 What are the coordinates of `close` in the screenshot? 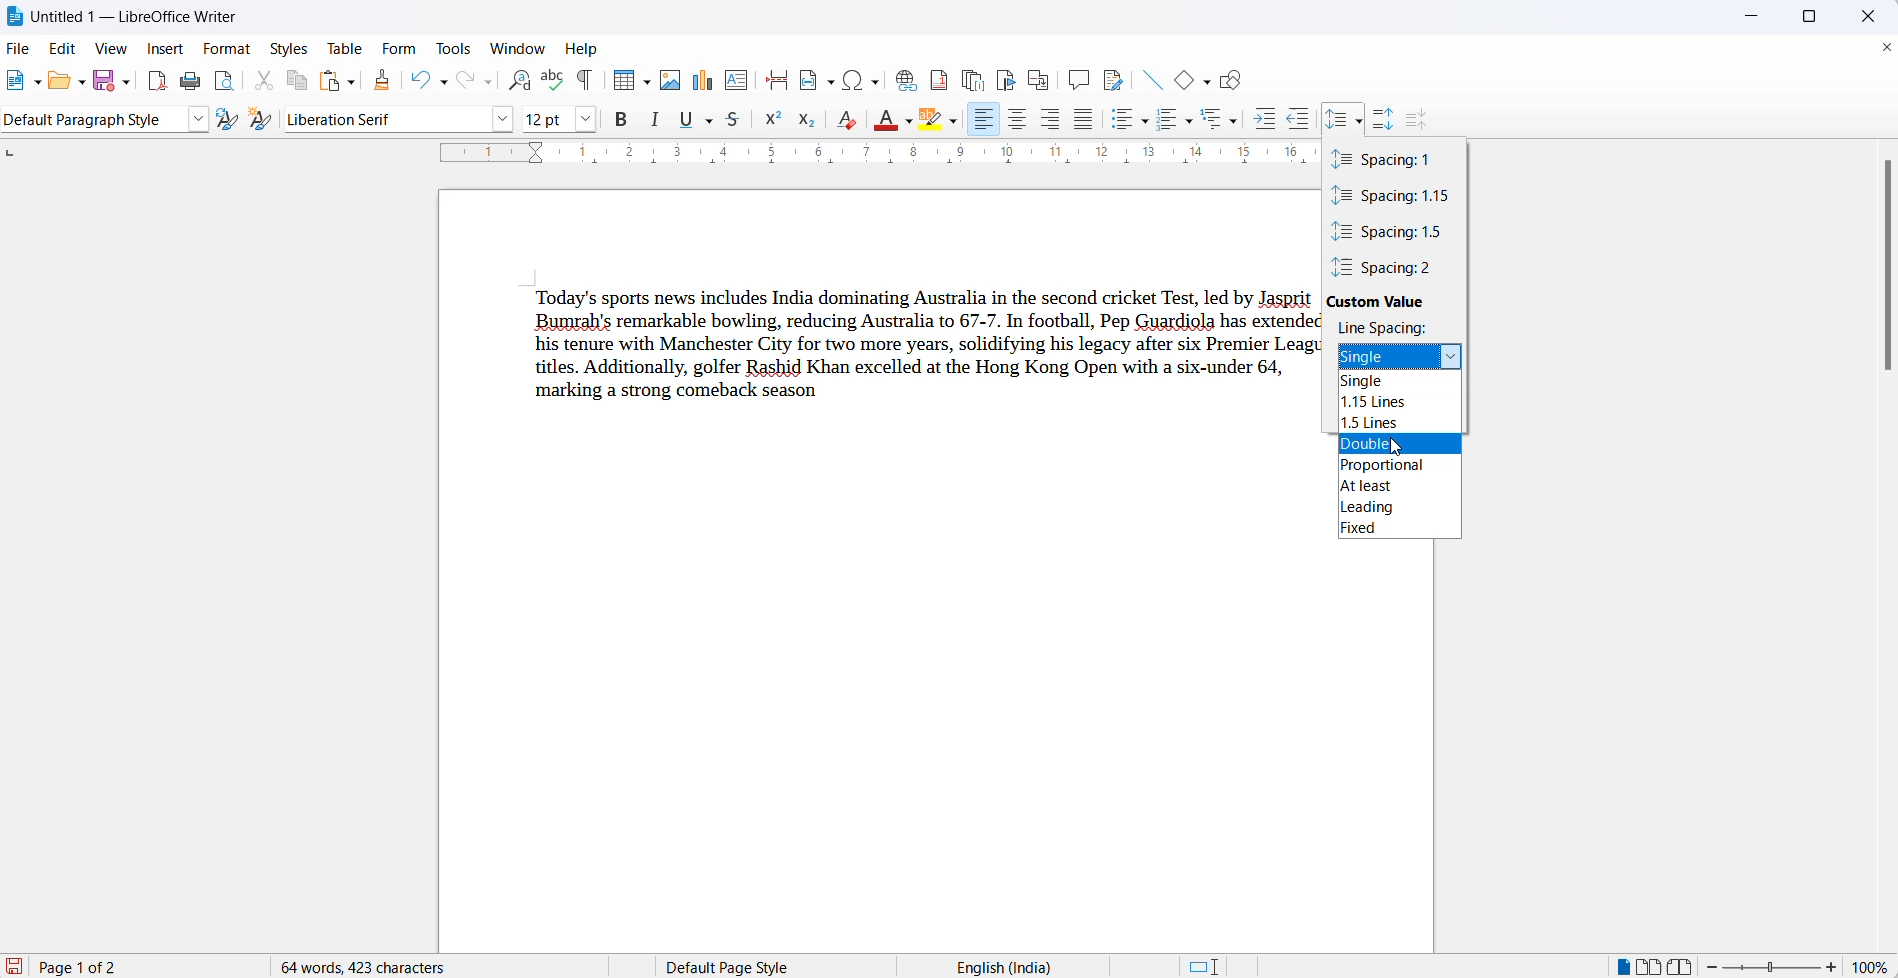 It's located at (1863, 15).